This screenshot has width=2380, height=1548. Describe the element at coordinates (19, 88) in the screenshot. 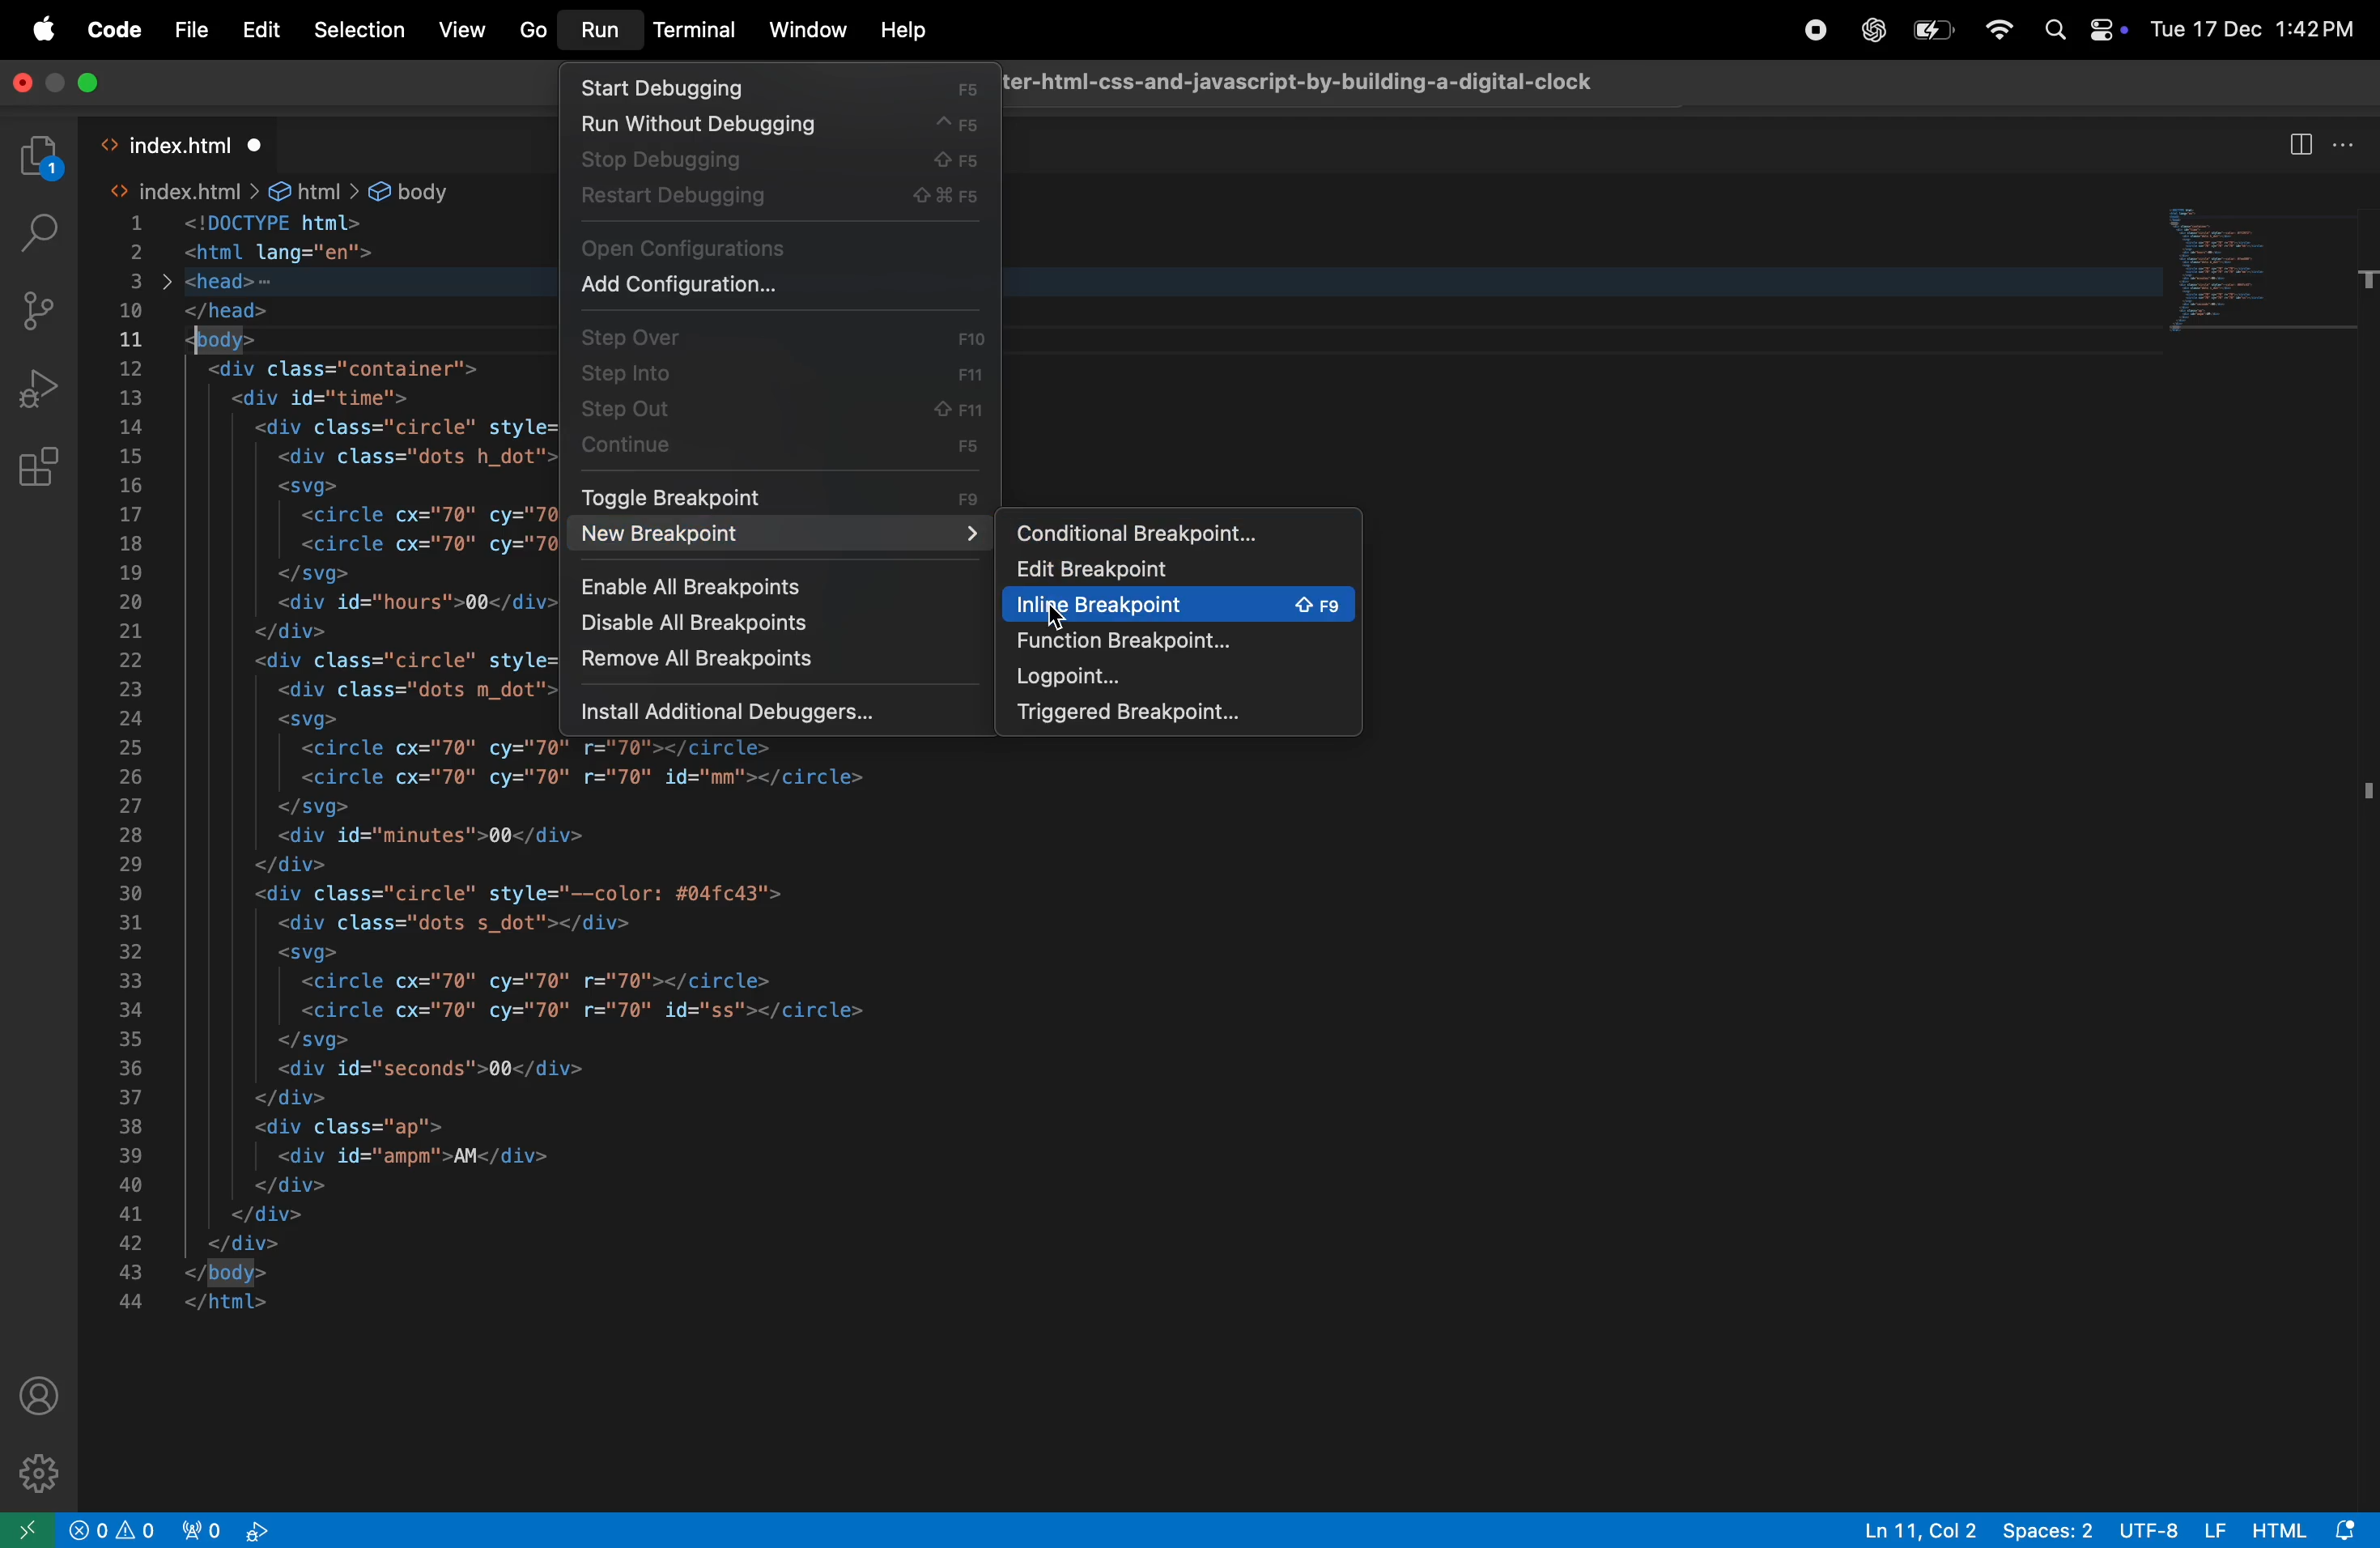

I see `close` at that location.